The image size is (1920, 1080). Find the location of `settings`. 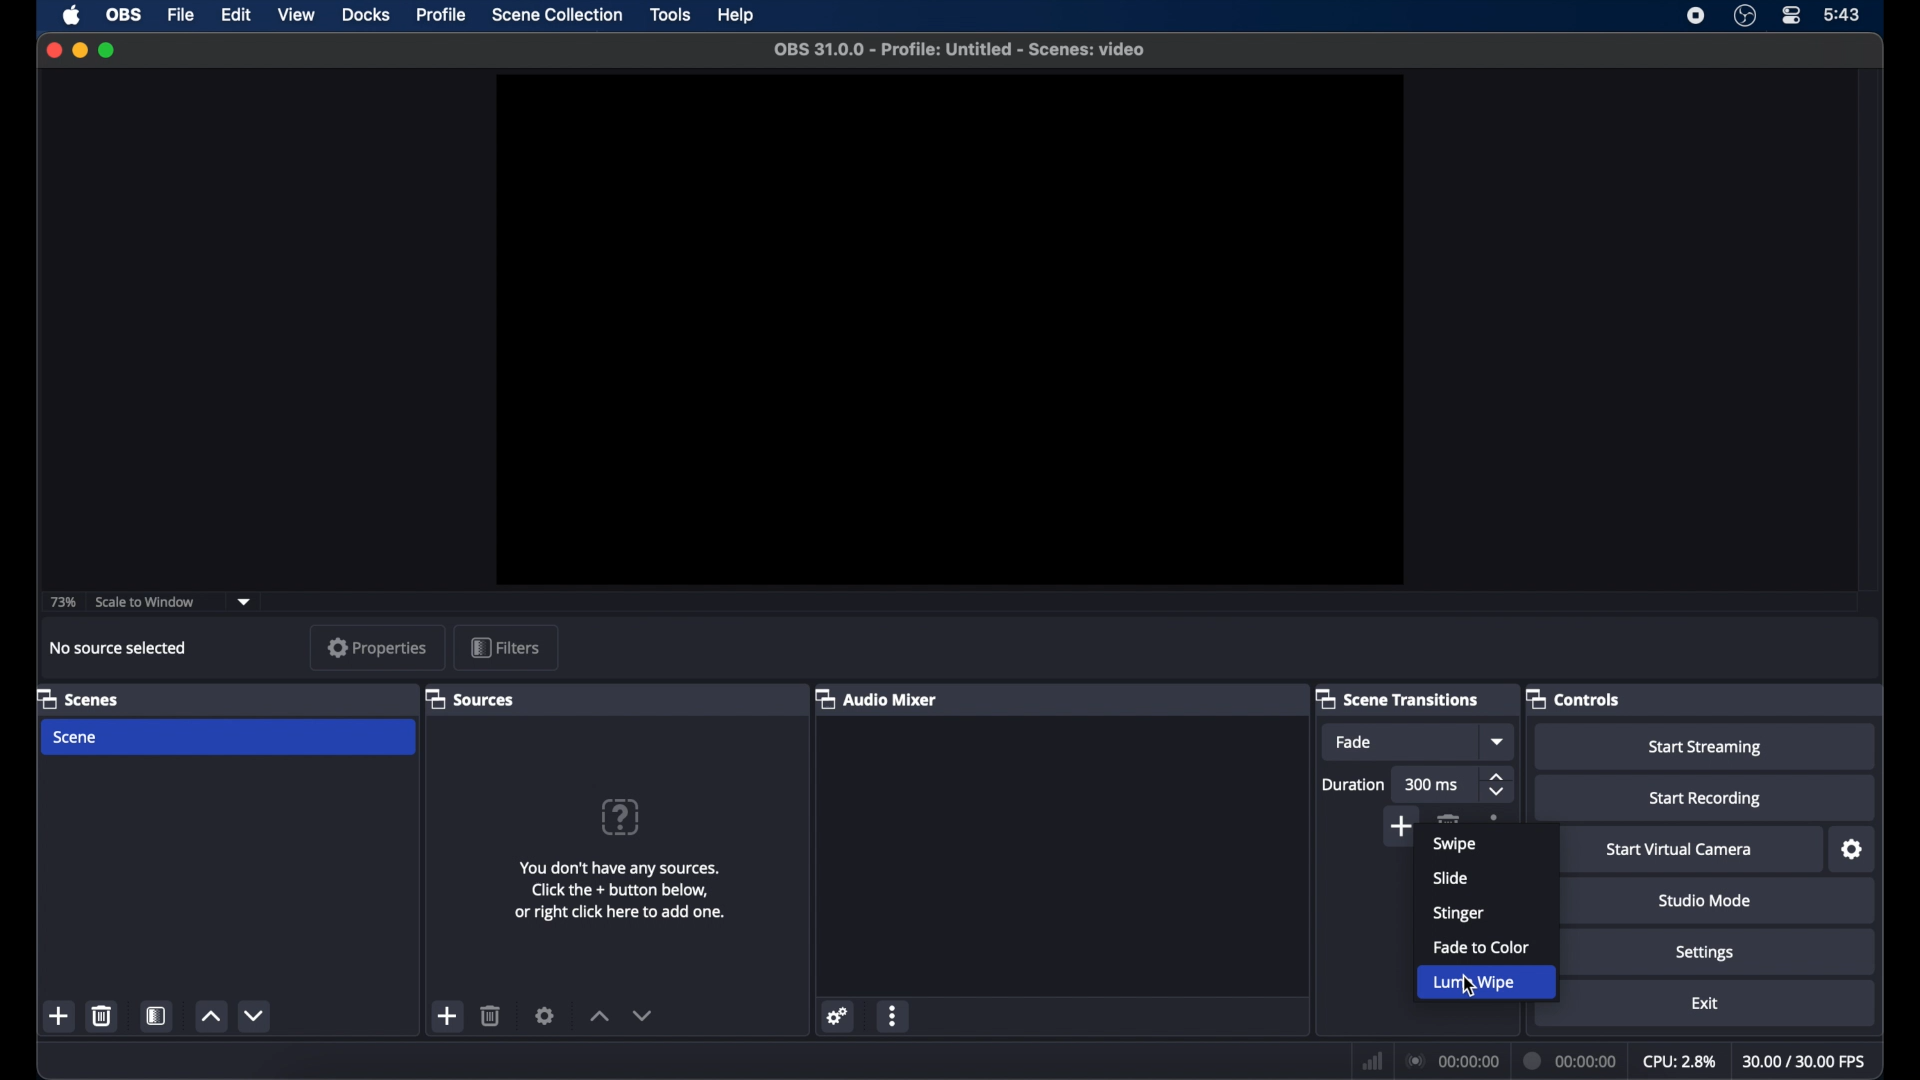

settings is located at coordinates (838, 1018).